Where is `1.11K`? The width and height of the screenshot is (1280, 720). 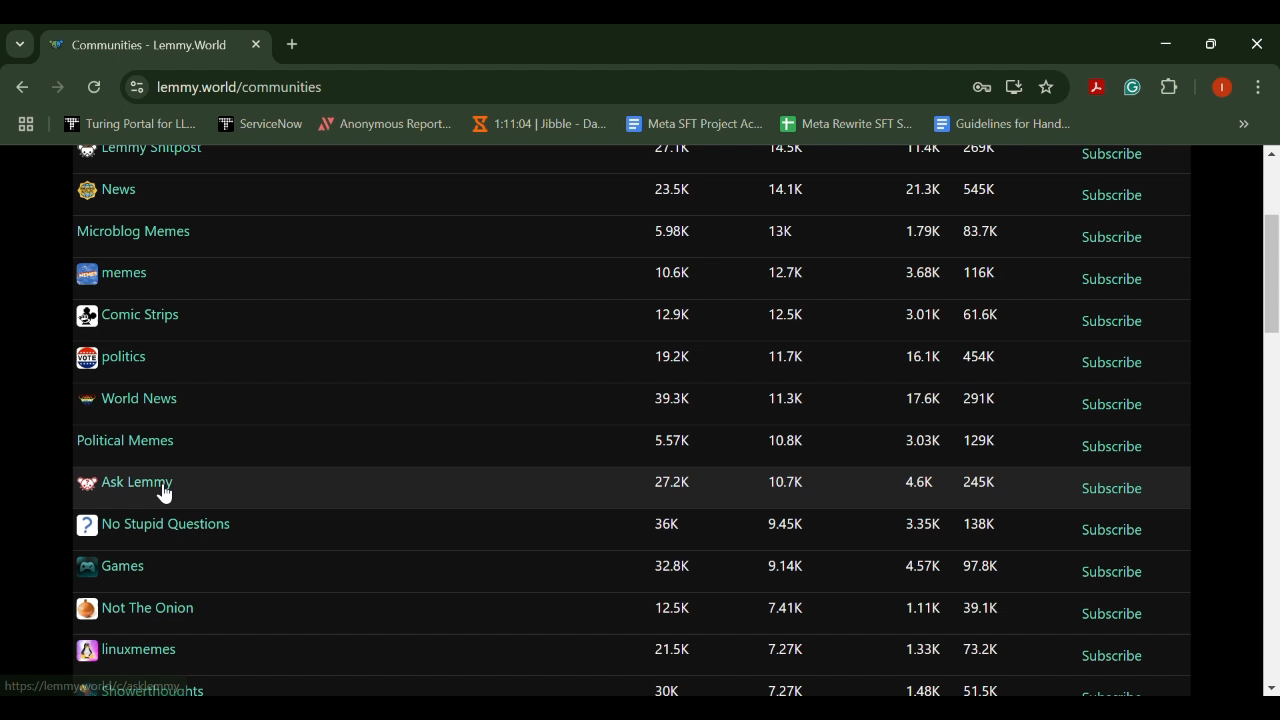
1.11K is located at coordinates (922, 609).